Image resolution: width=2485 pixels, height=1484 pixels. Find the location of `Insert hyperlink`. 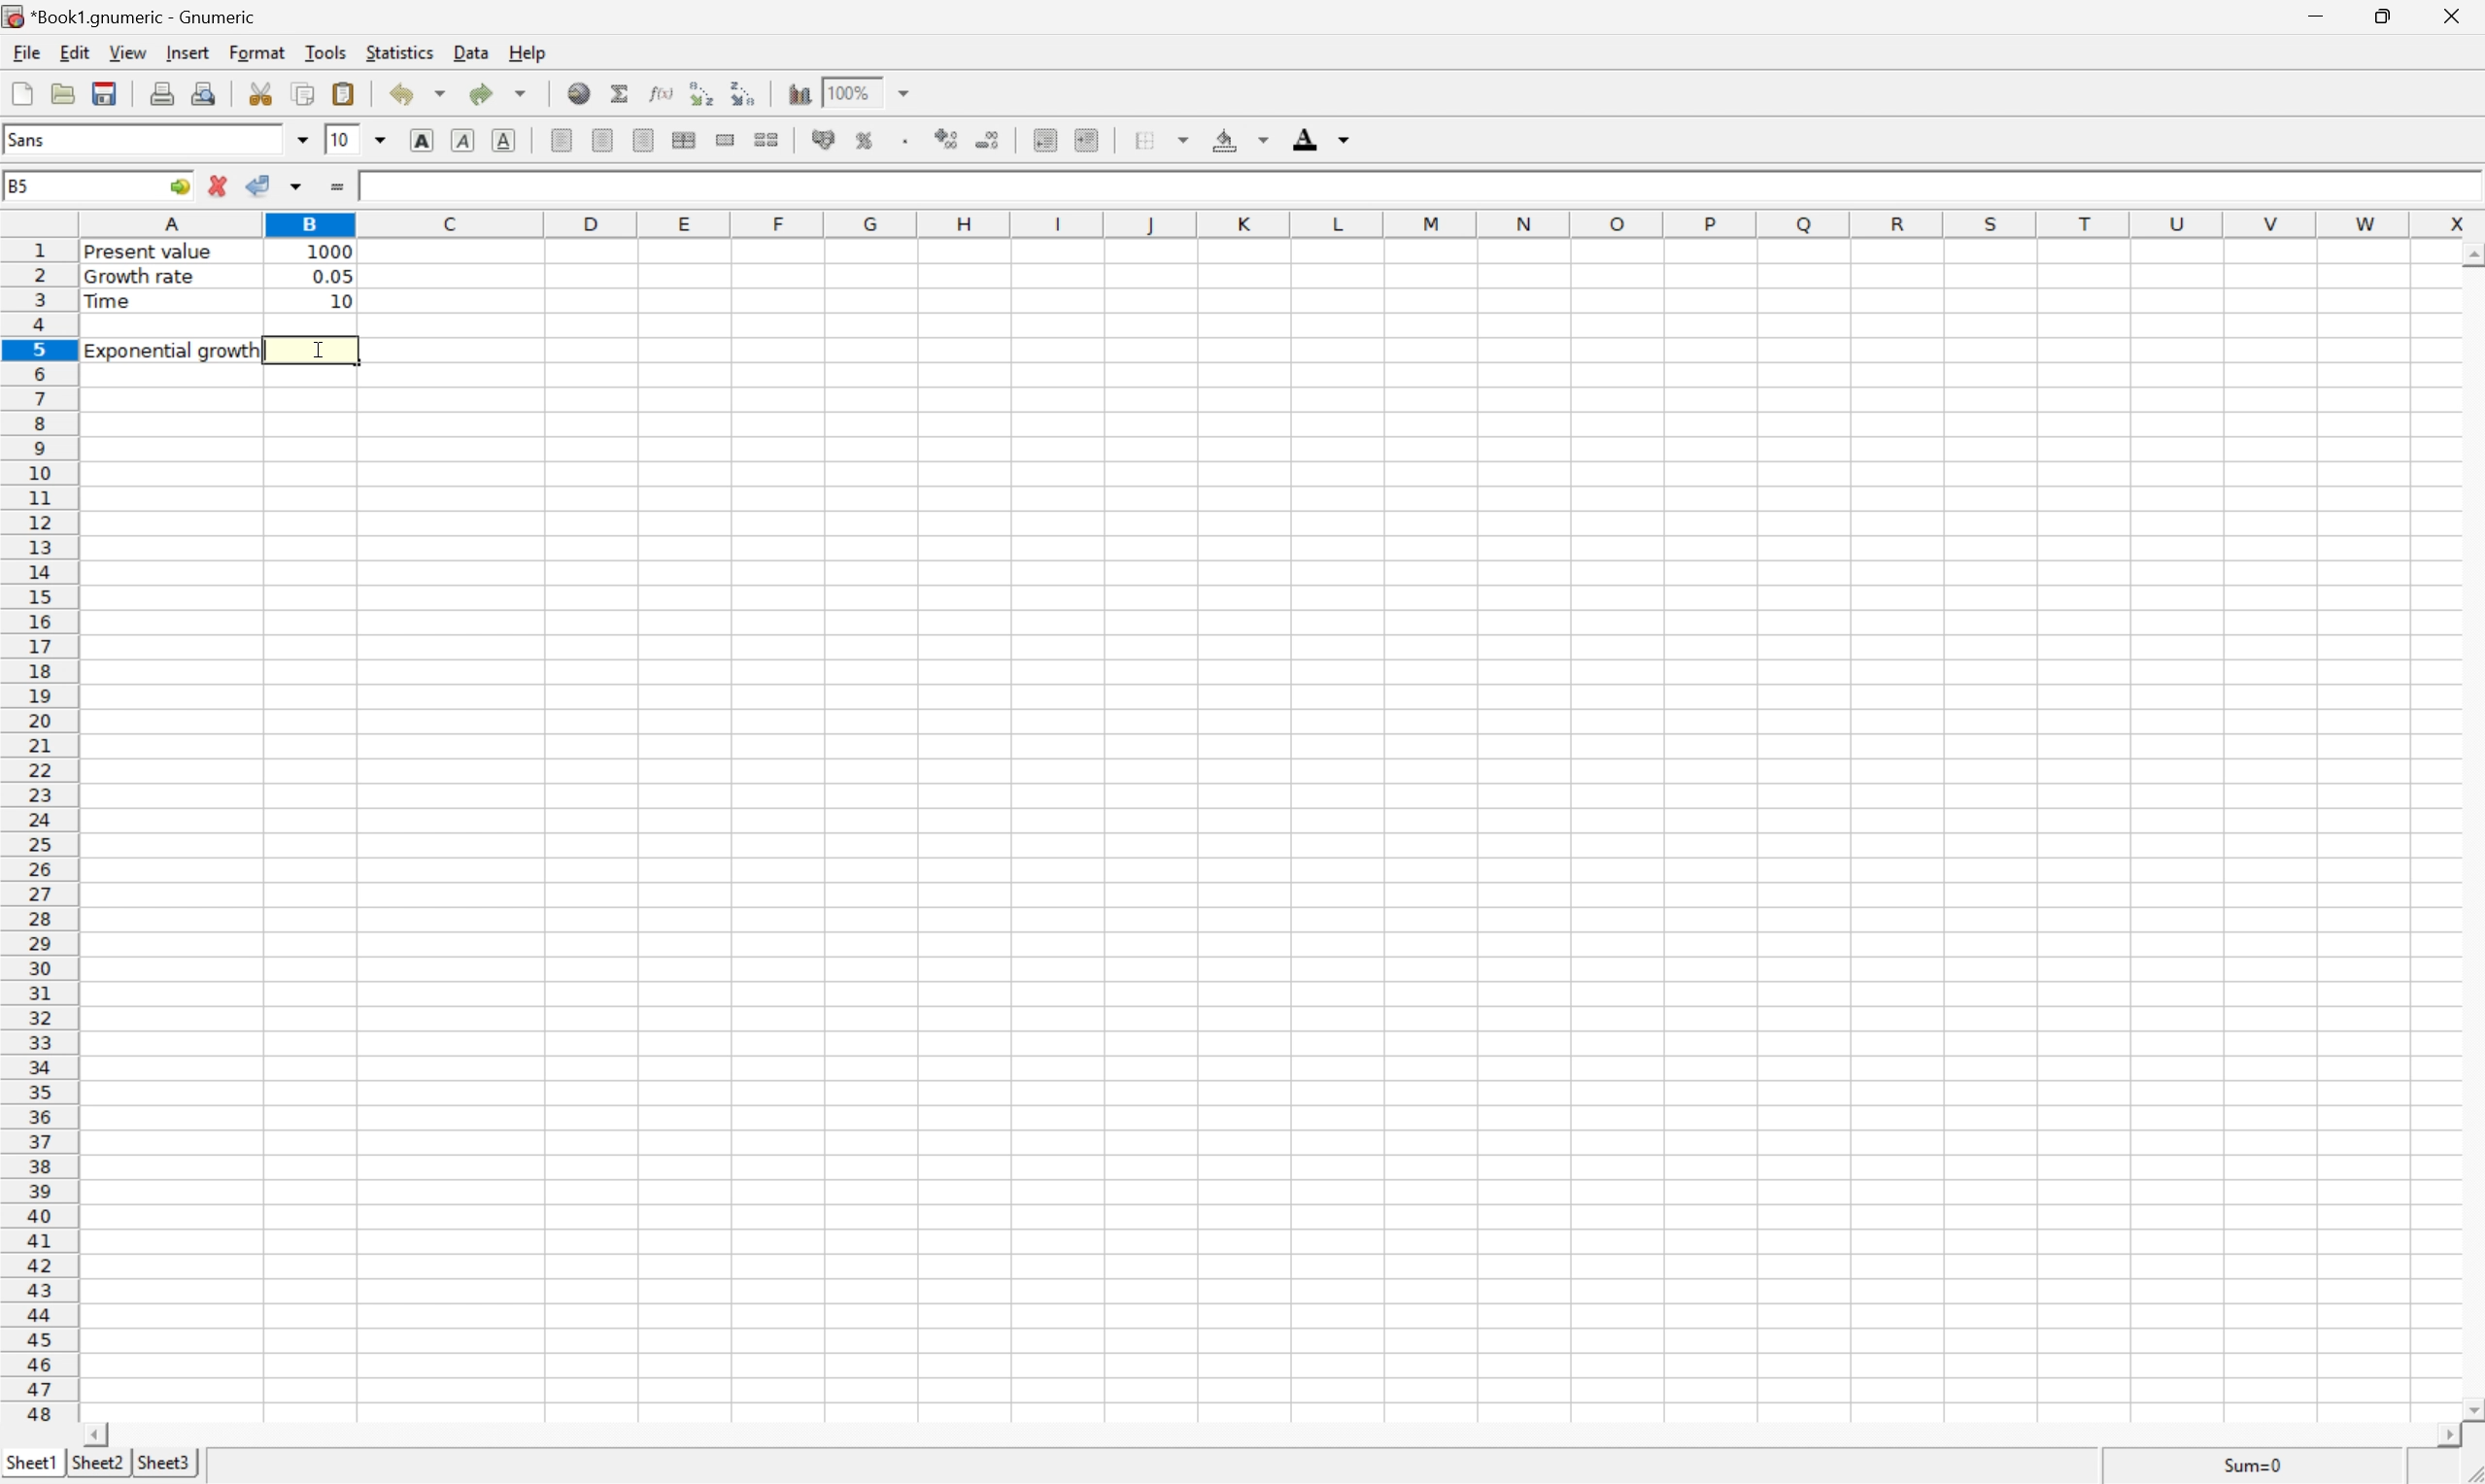

Insert hyperlink is located at coordinates (580, 94).